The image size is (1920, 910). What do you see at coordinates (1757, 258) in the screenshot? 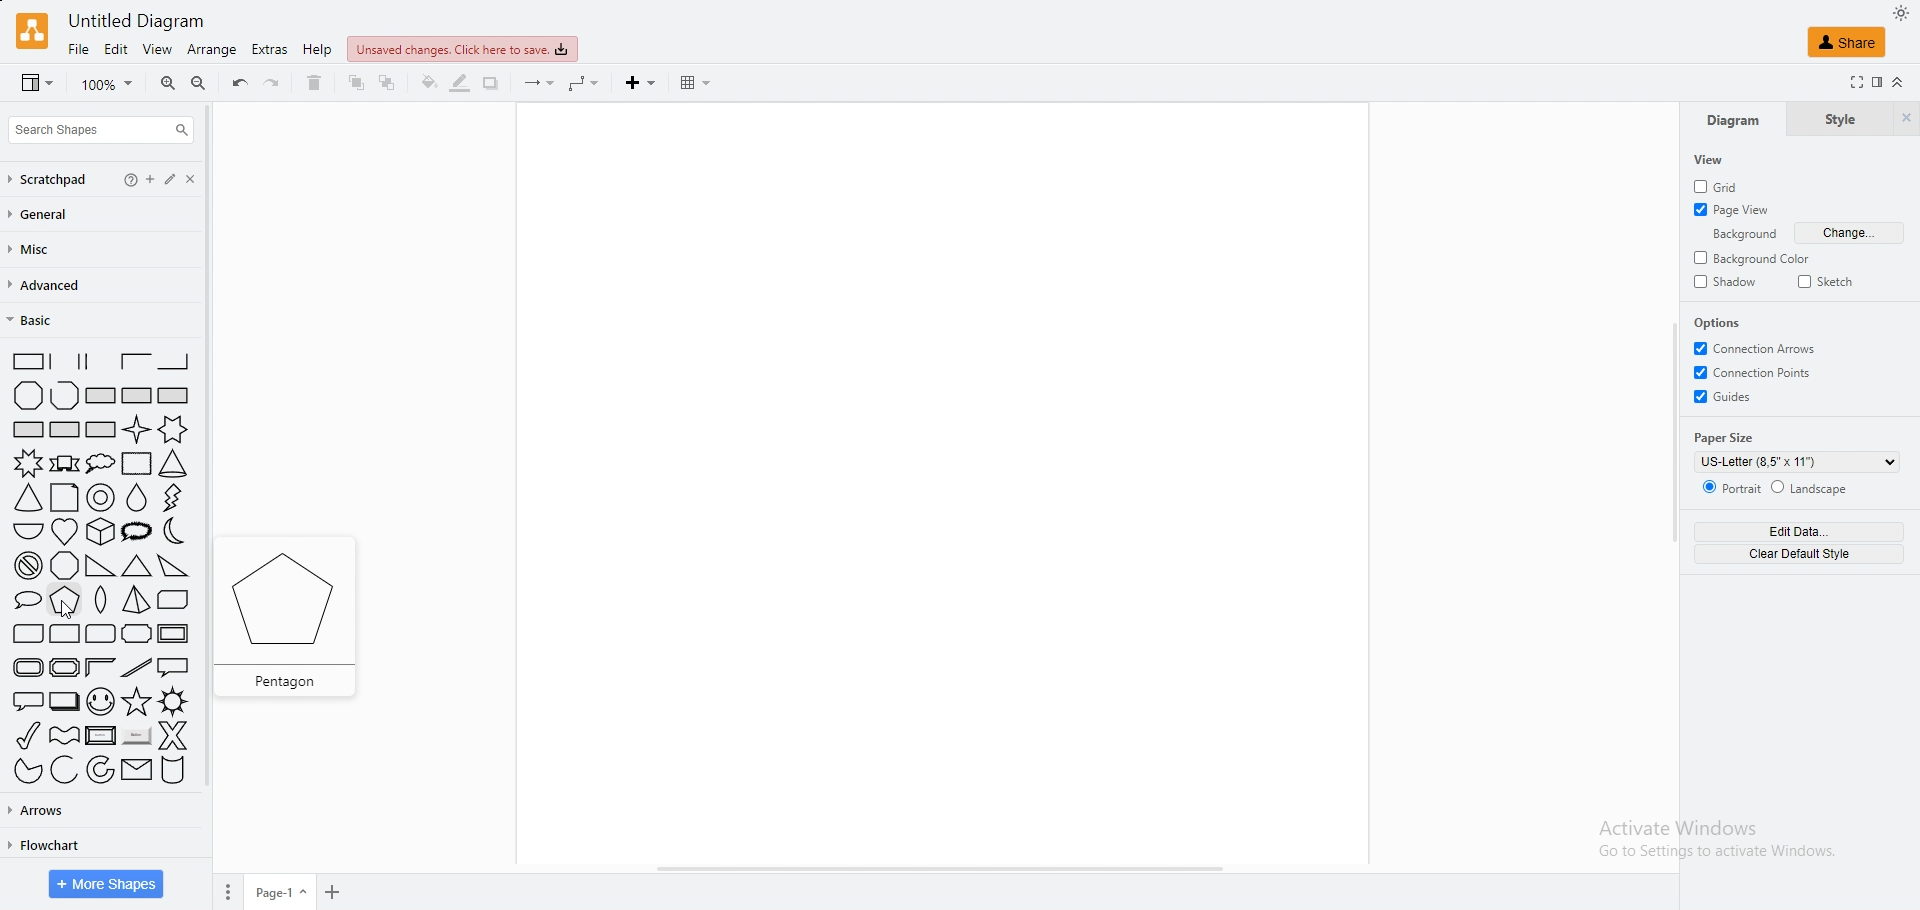
I see `background color` at bounding box center [1757, 258].